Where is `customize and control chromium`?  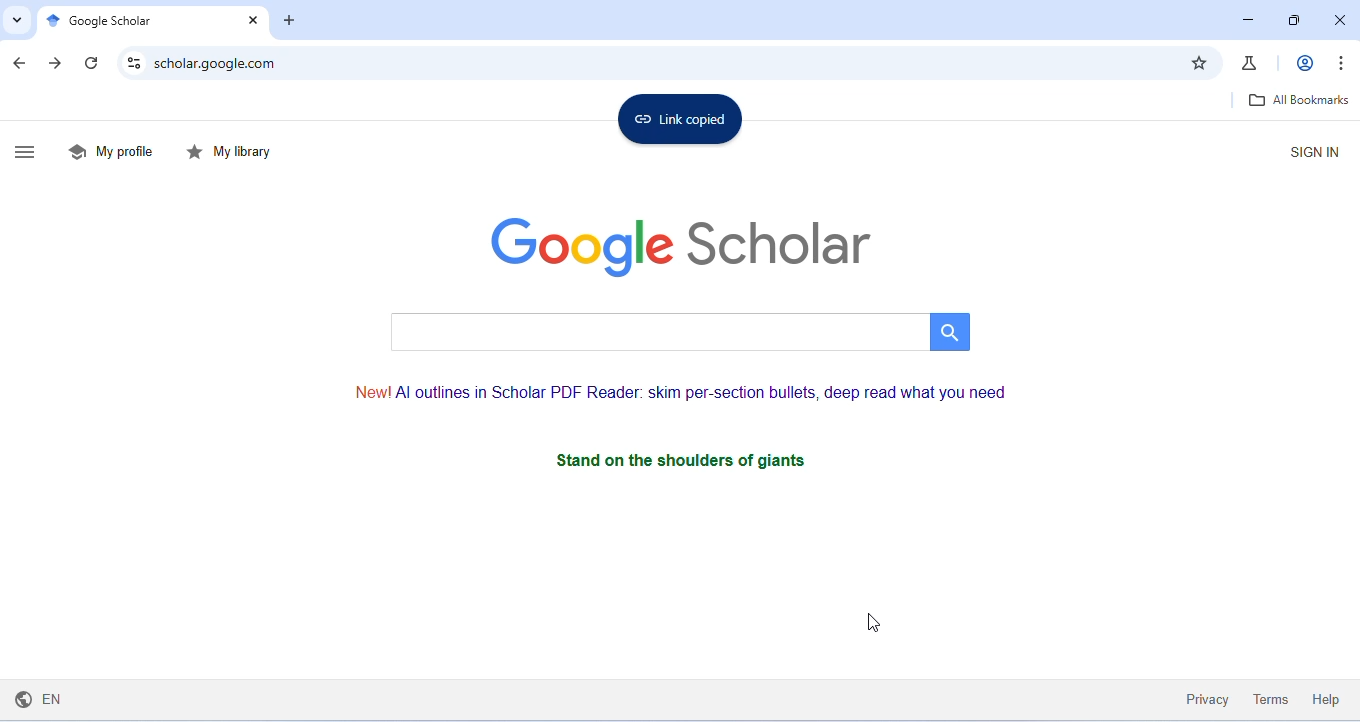
customize and control chromium is located at coordinates (1341, 64).